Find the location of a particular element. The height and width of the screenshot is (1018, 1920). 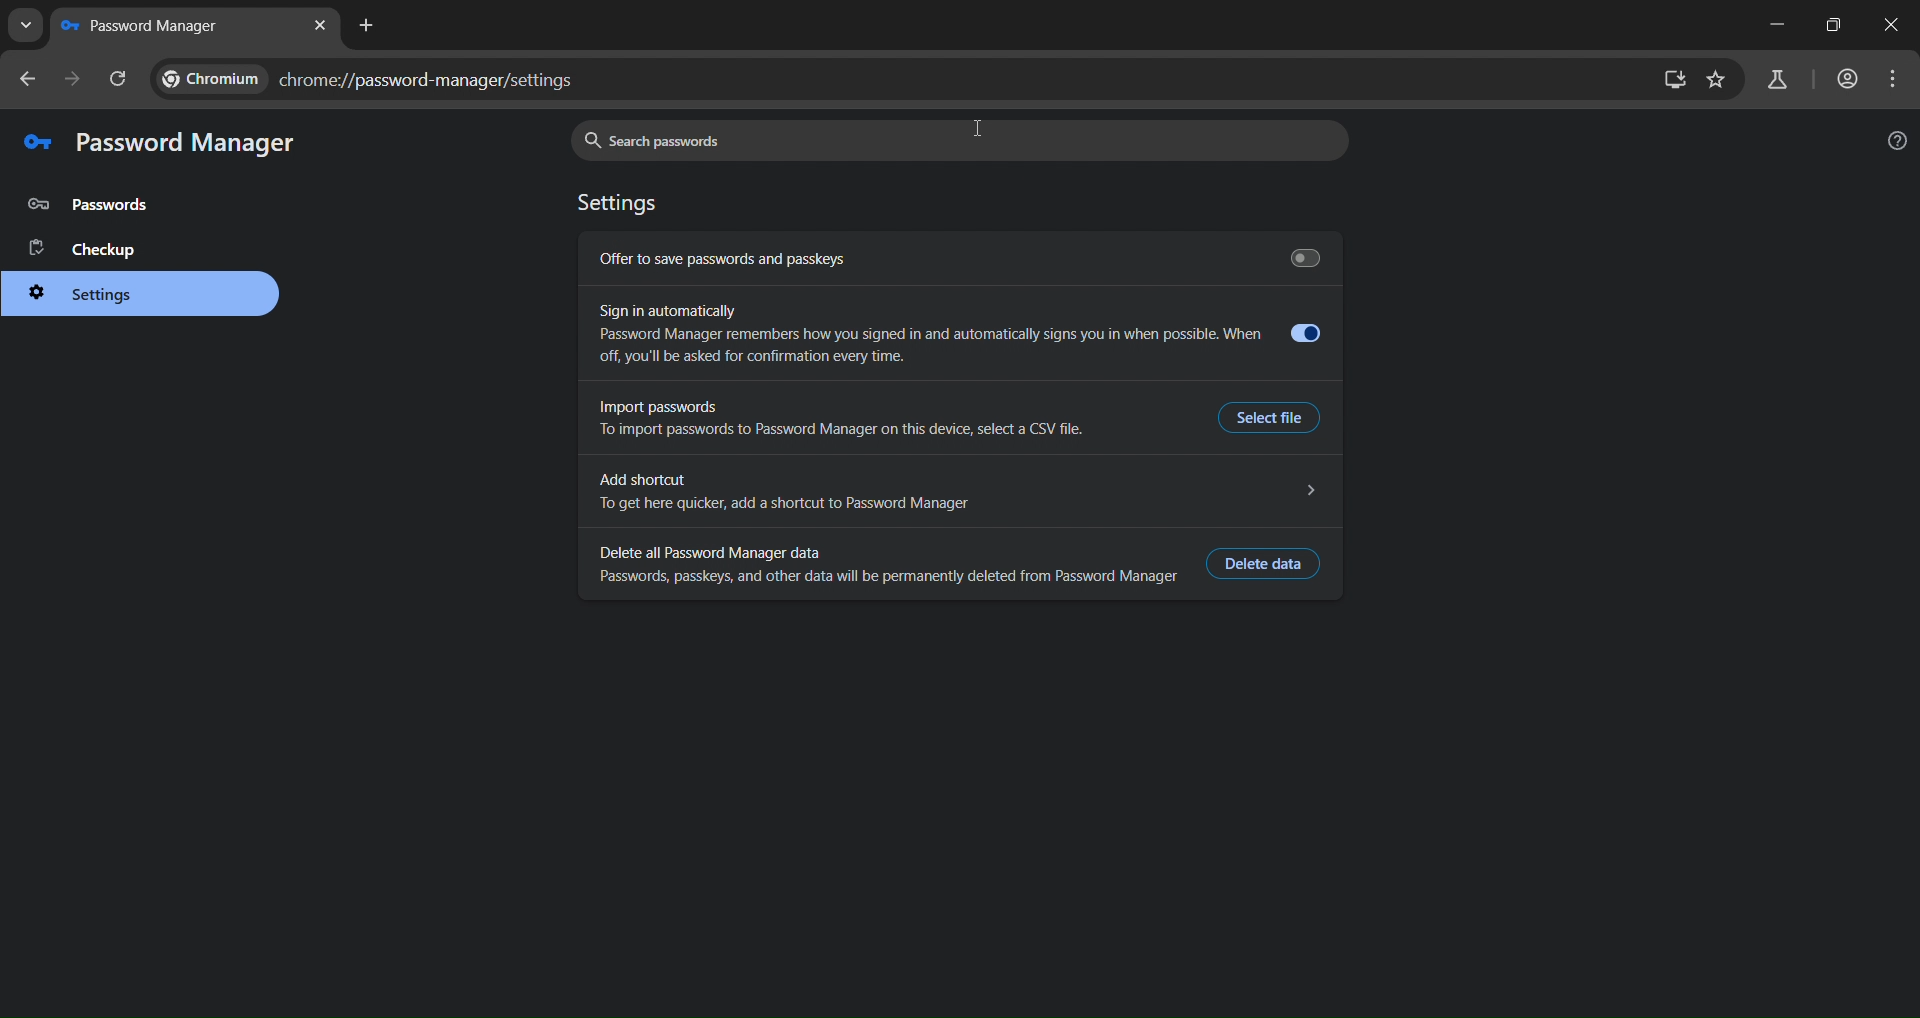

Add shortcut 5
To get here quicker, add a shortcut to Password Manager is located at coordinates (954, 492).